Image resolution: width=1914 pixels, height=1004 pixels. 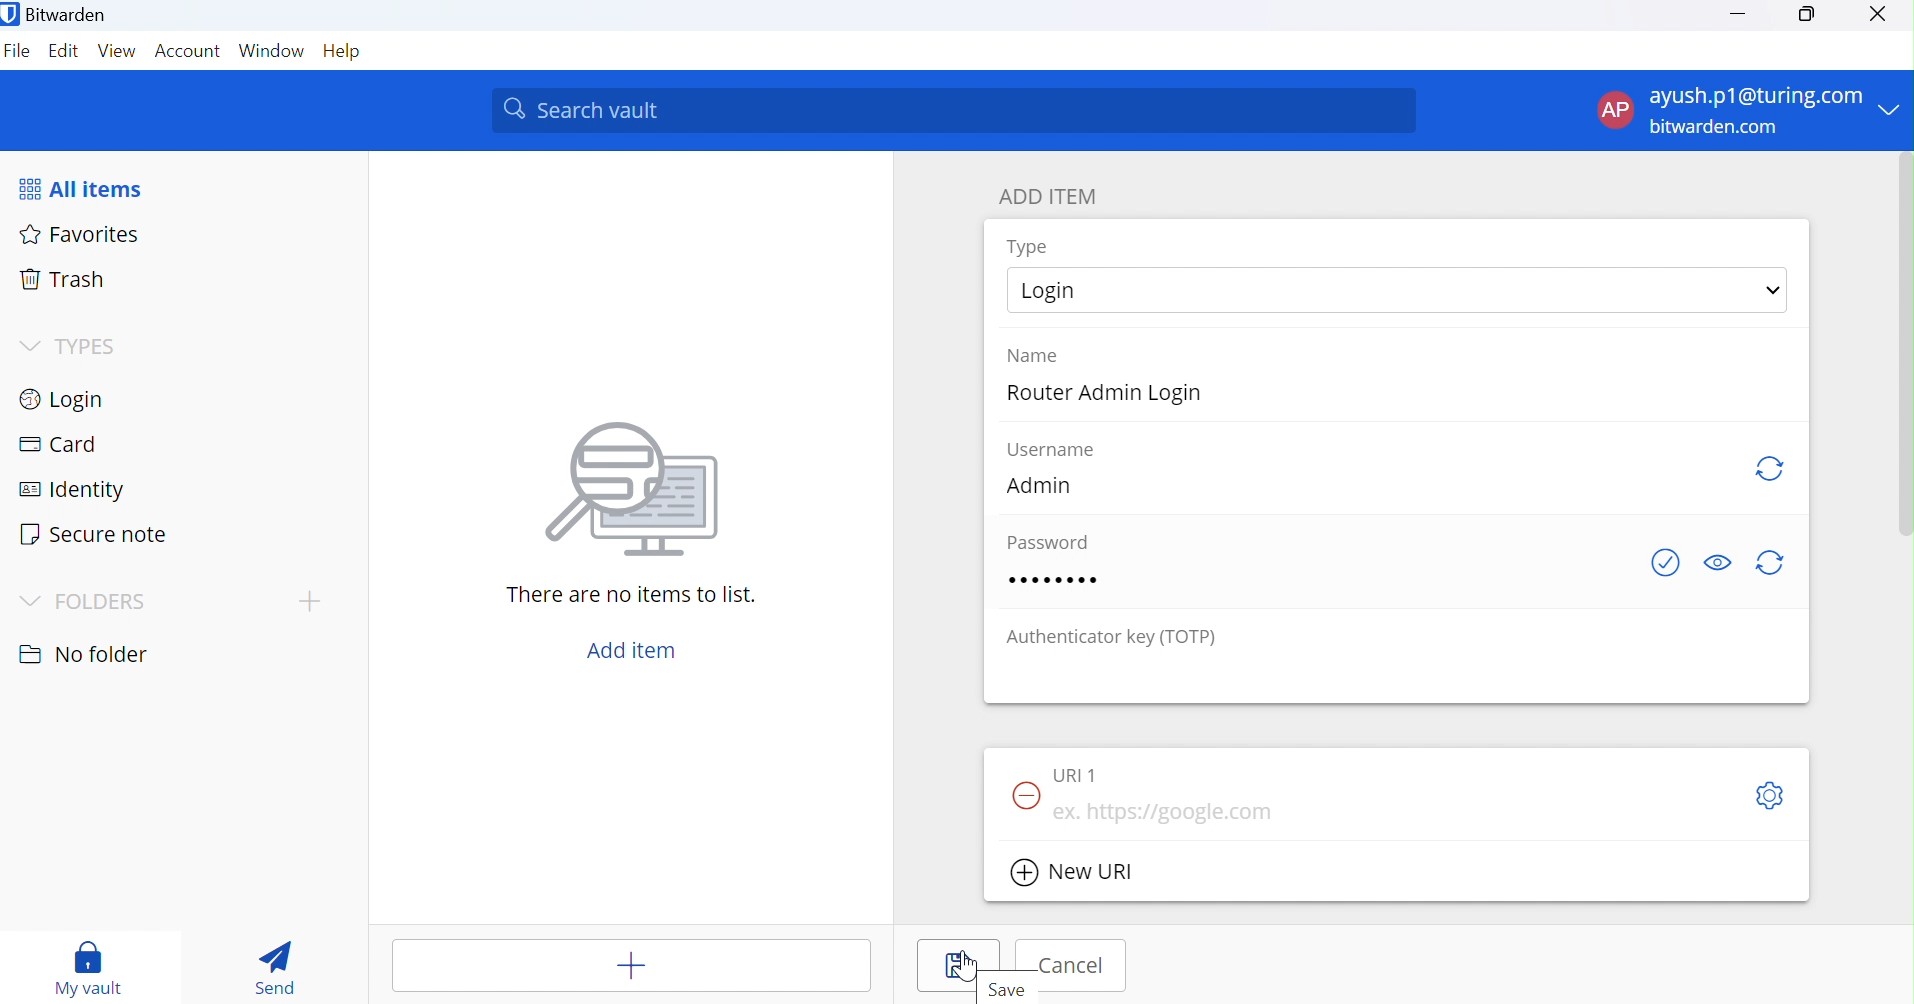 What do you see at coordinates (1806, 15) in the screenshot?
I see `Restore Down` at bounding box center [1806, 15].